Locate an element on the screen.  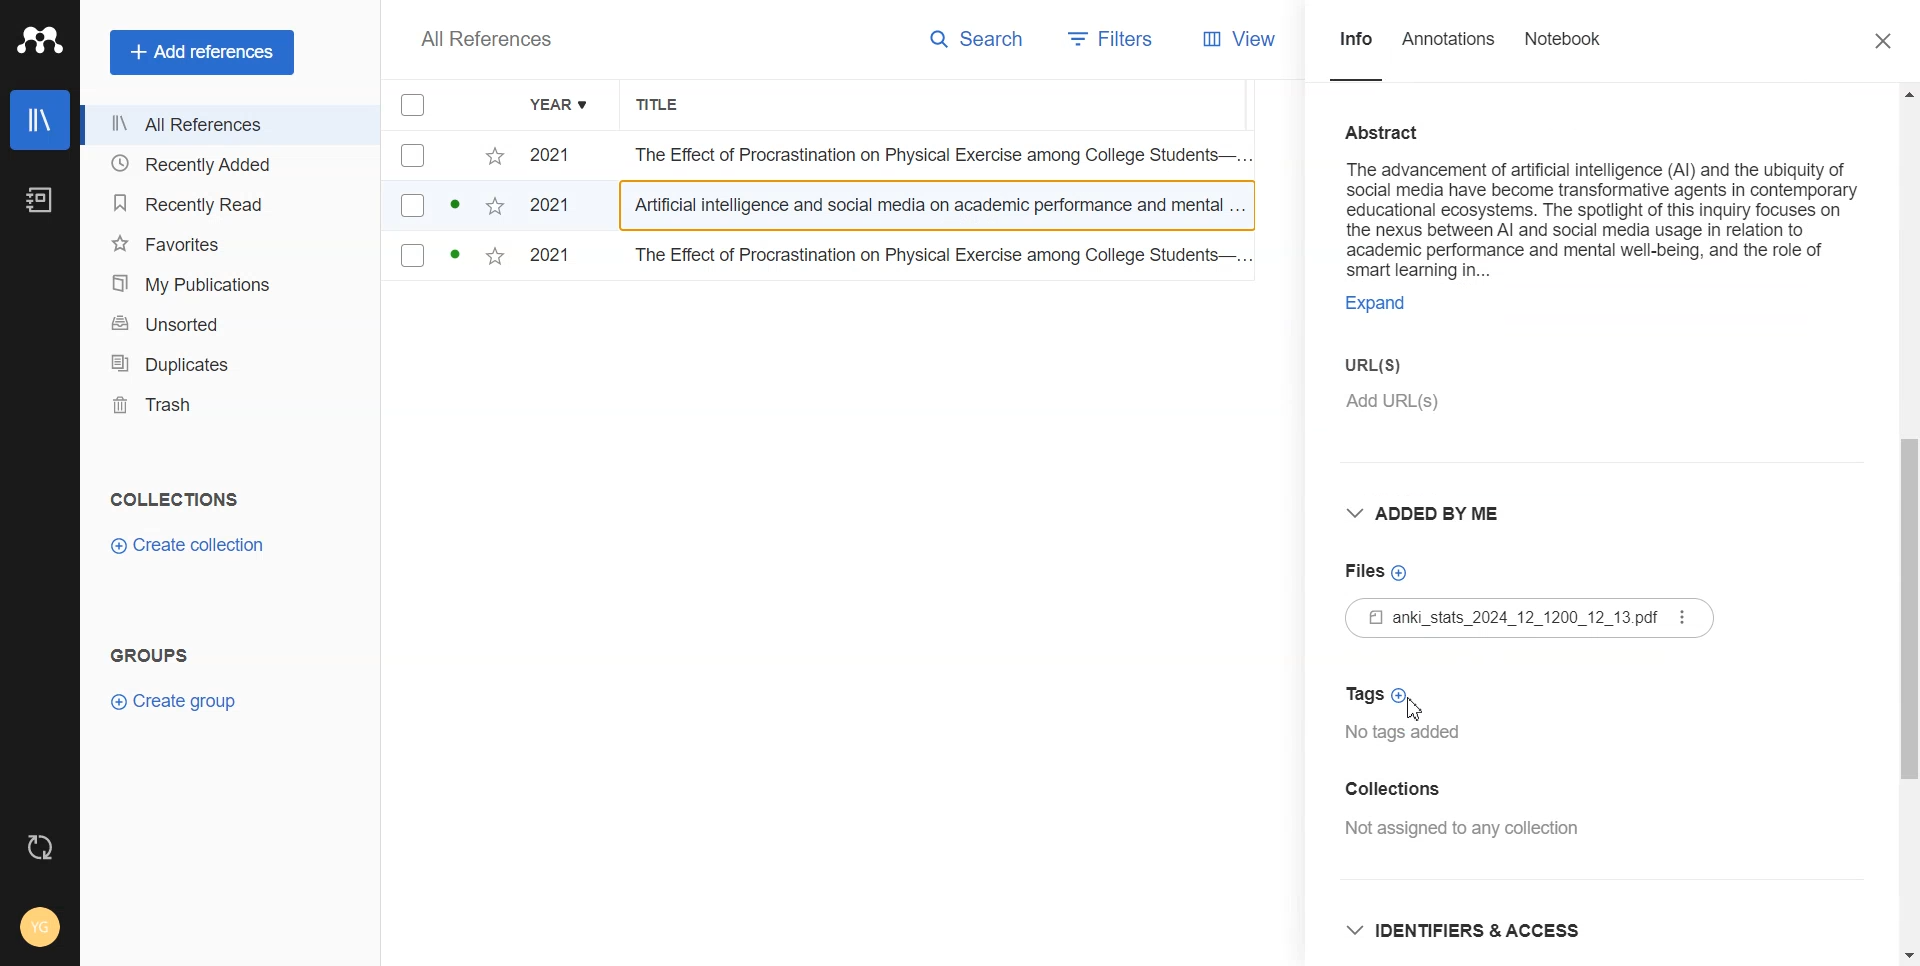
Vertical scroll bar is located at coordinates (1908, 522).